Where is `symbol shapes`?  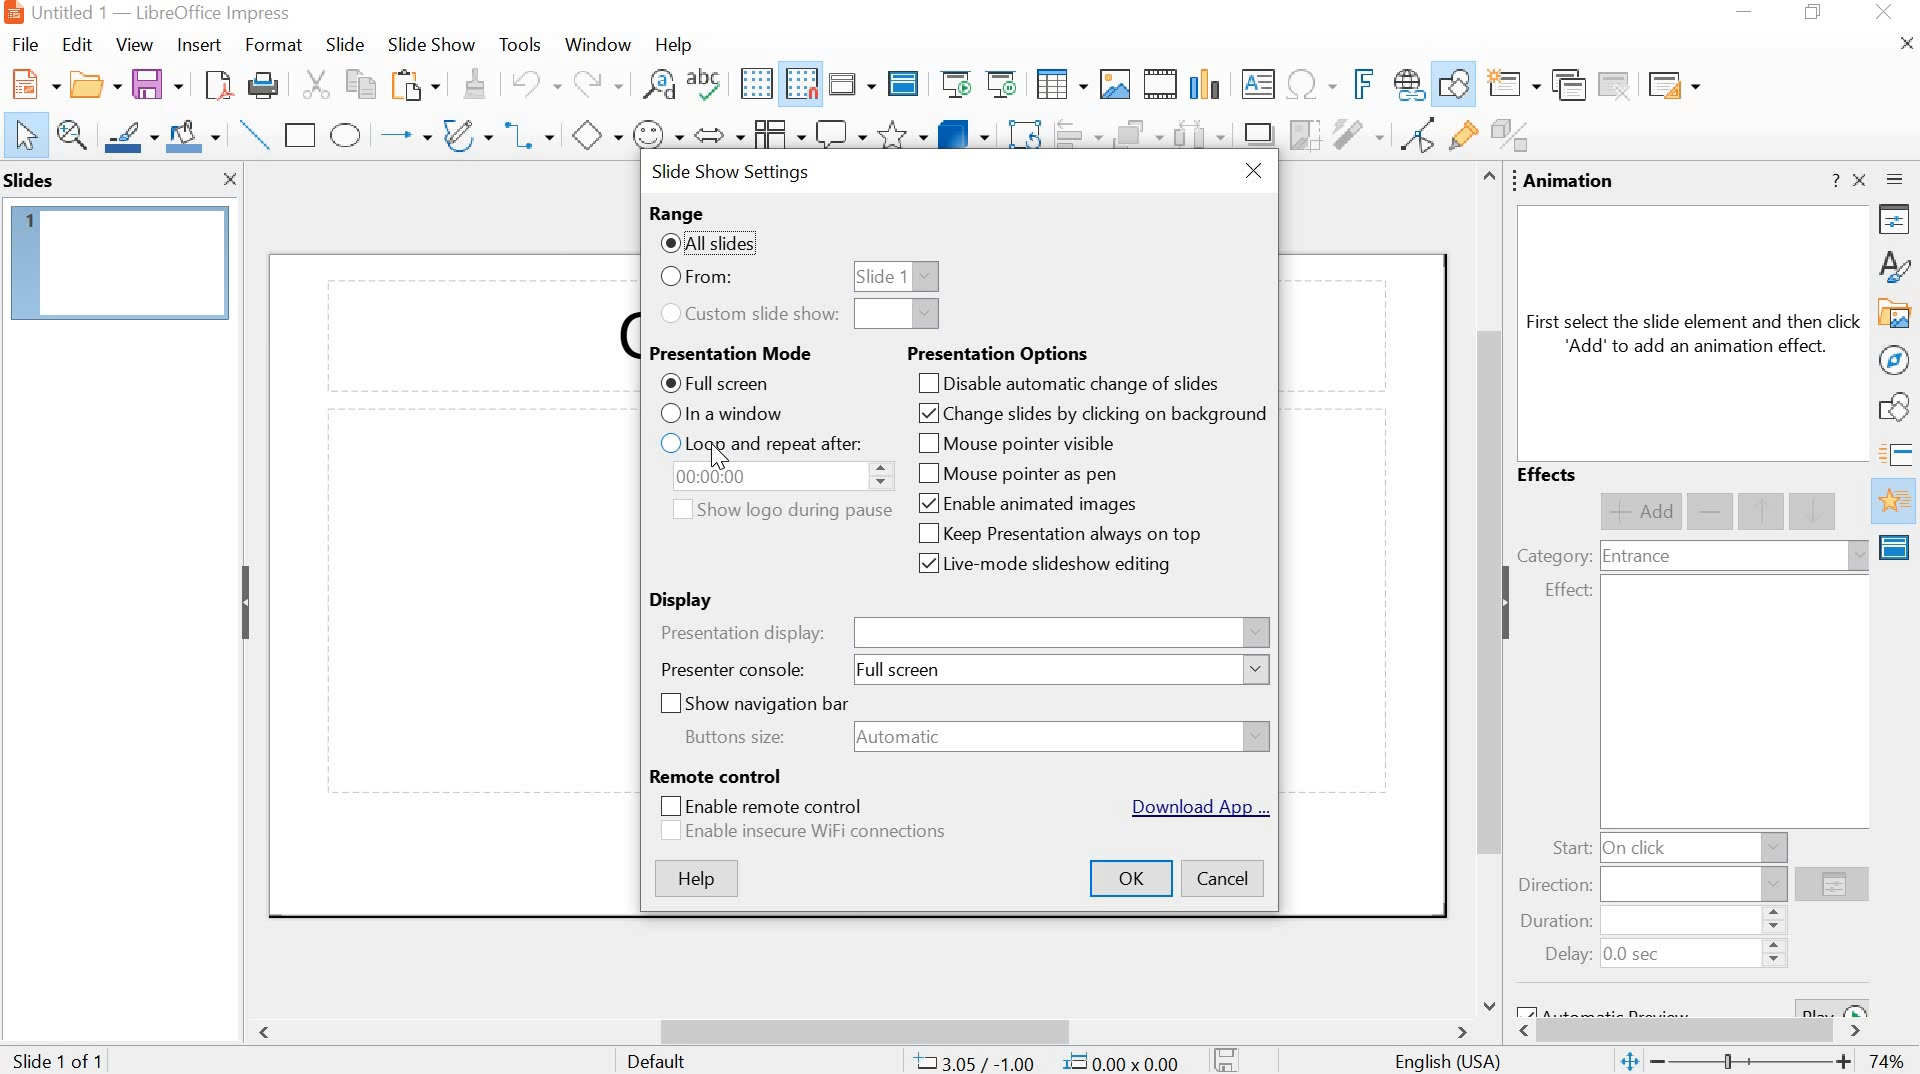 symbol shapes is located at coordinates (657, 137).